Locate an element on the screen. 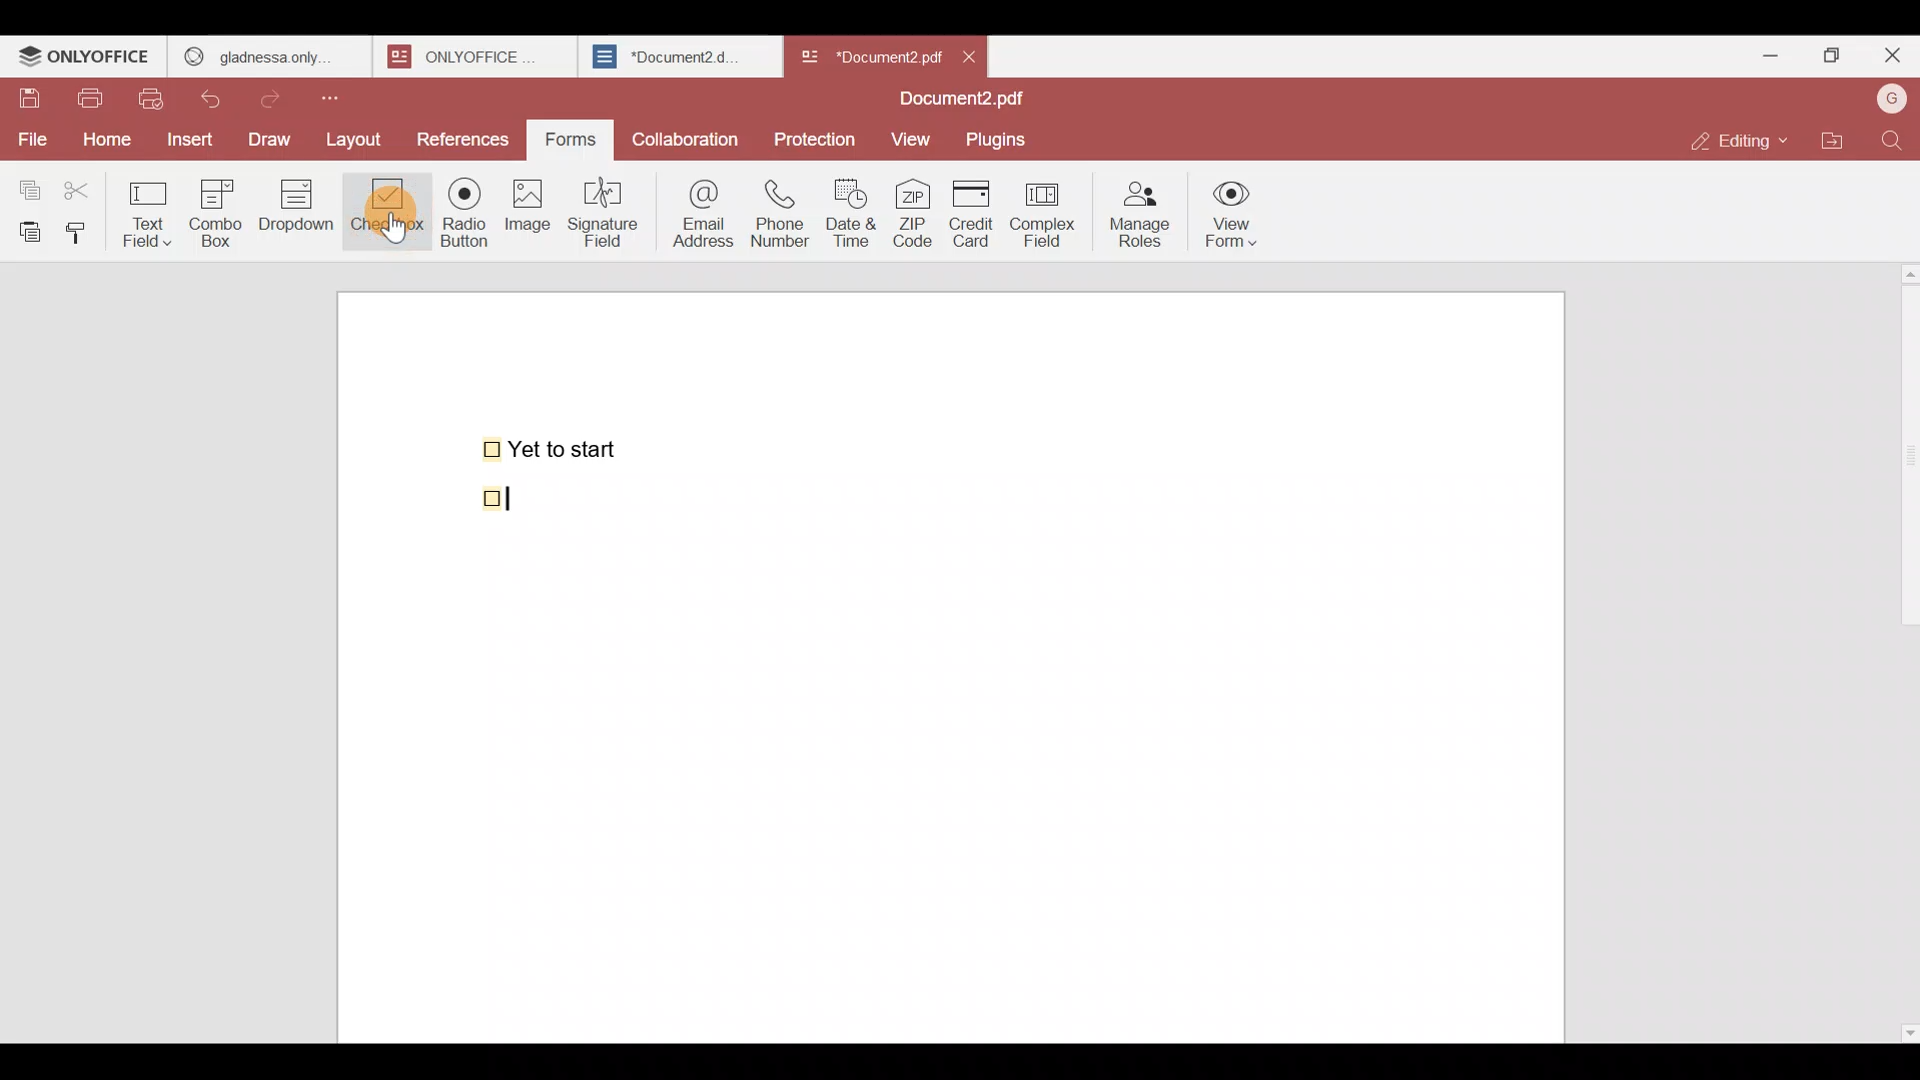 This screenshot has width=1920, height=1080. Document2.d is located at coordinates (679, 62).